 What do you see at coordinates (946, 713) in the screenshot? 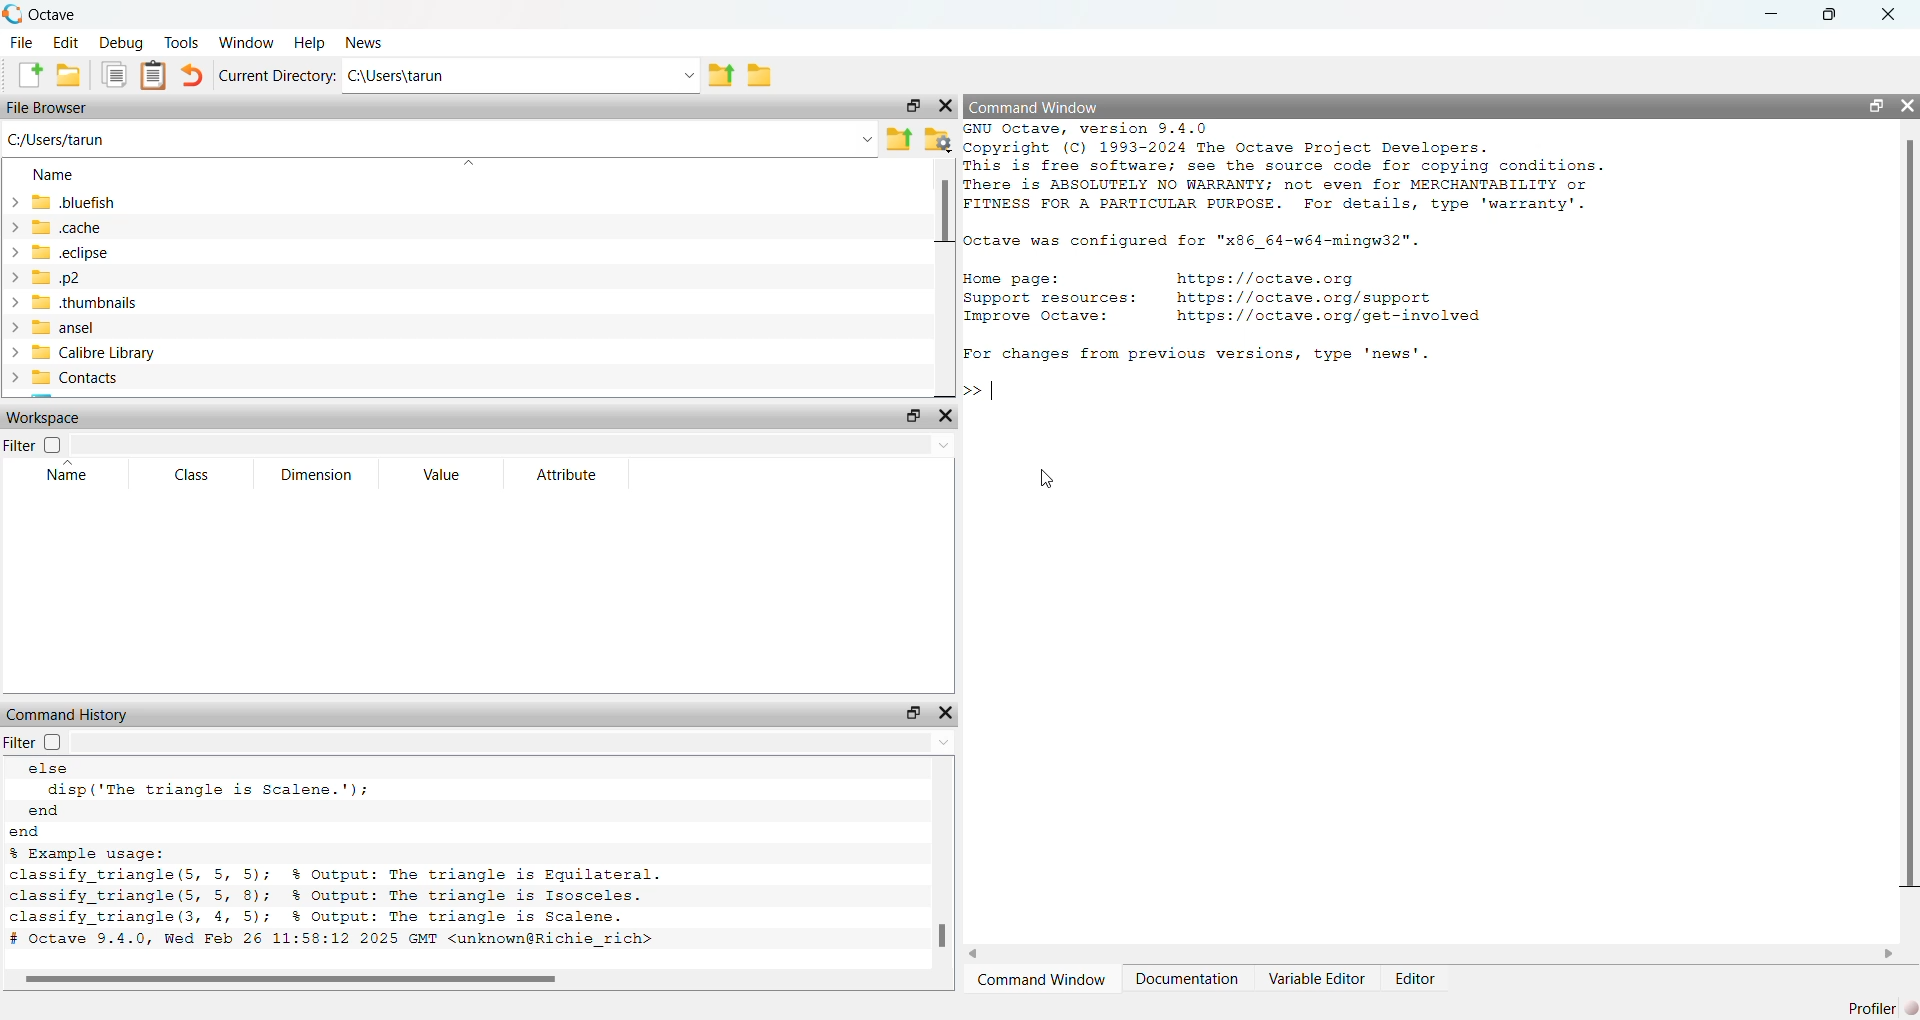
I see `hide widget` at bounding box center [946, 713].